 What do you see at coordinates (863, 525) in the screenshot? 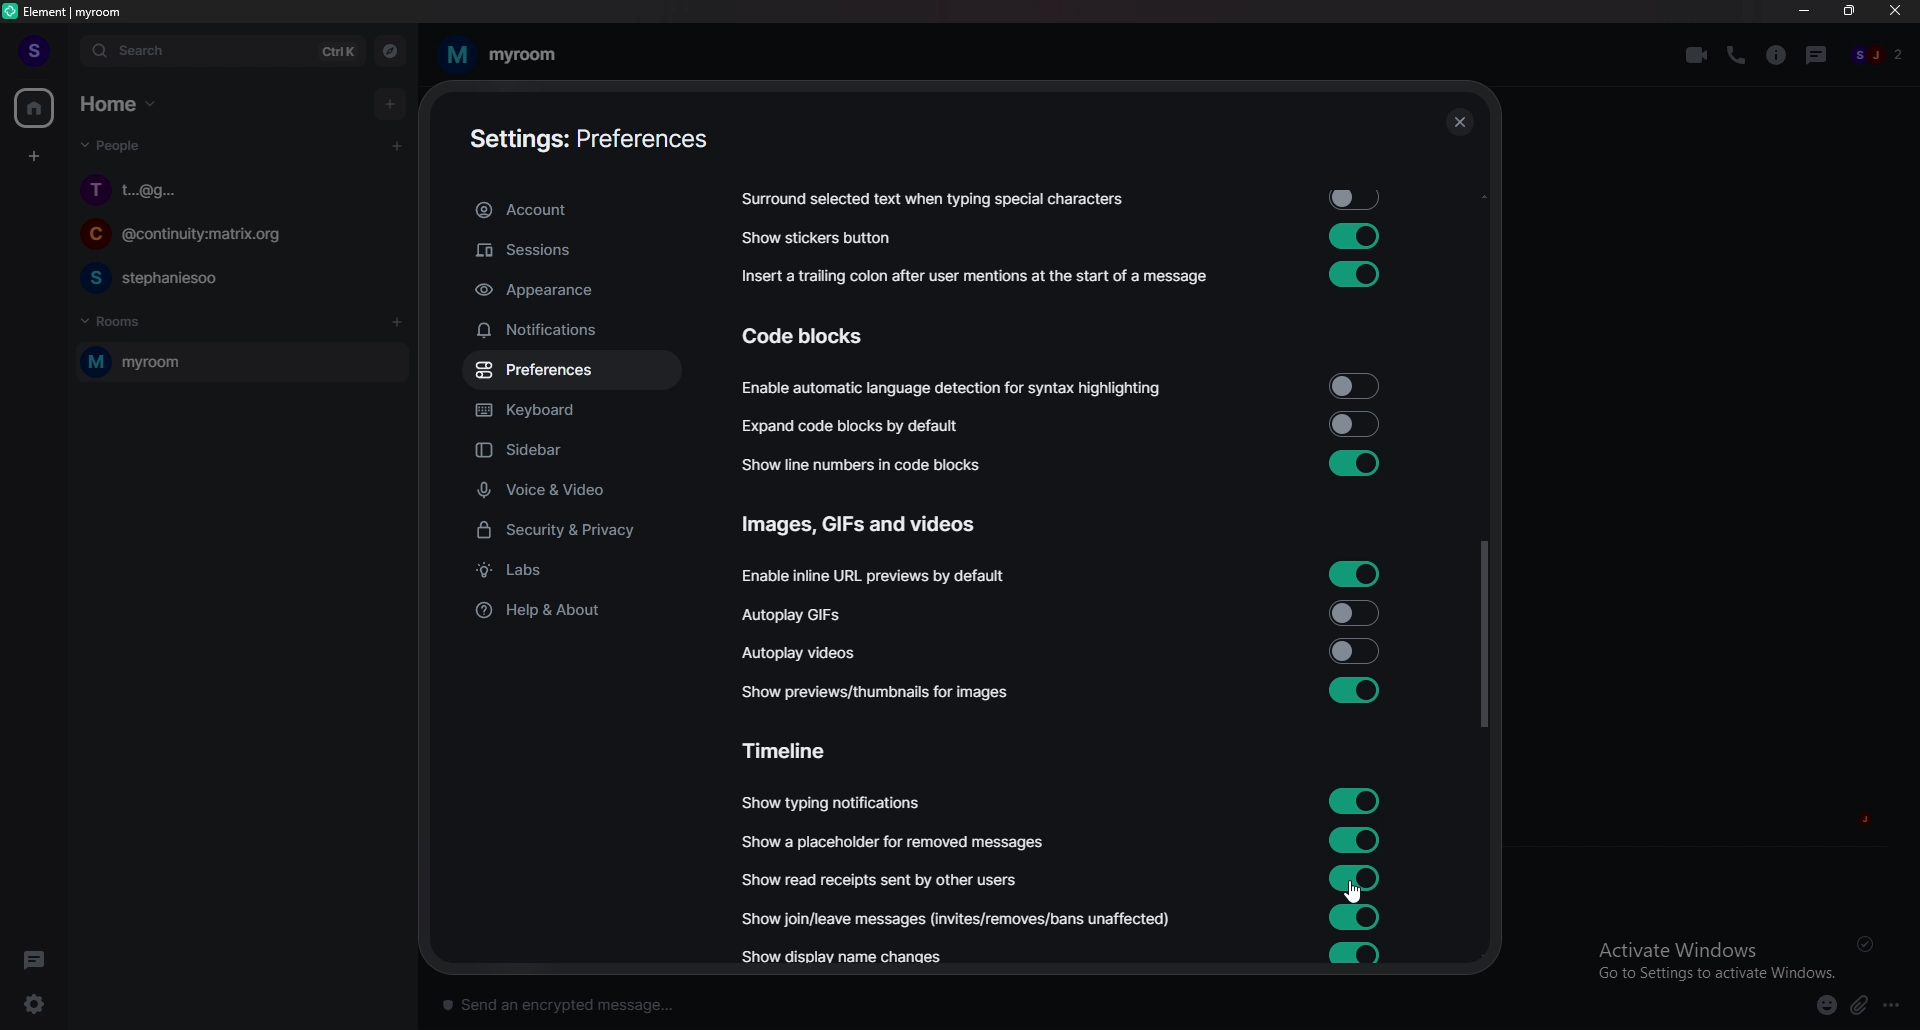
I see `images gif and videos` at bounding box center [863, 525].